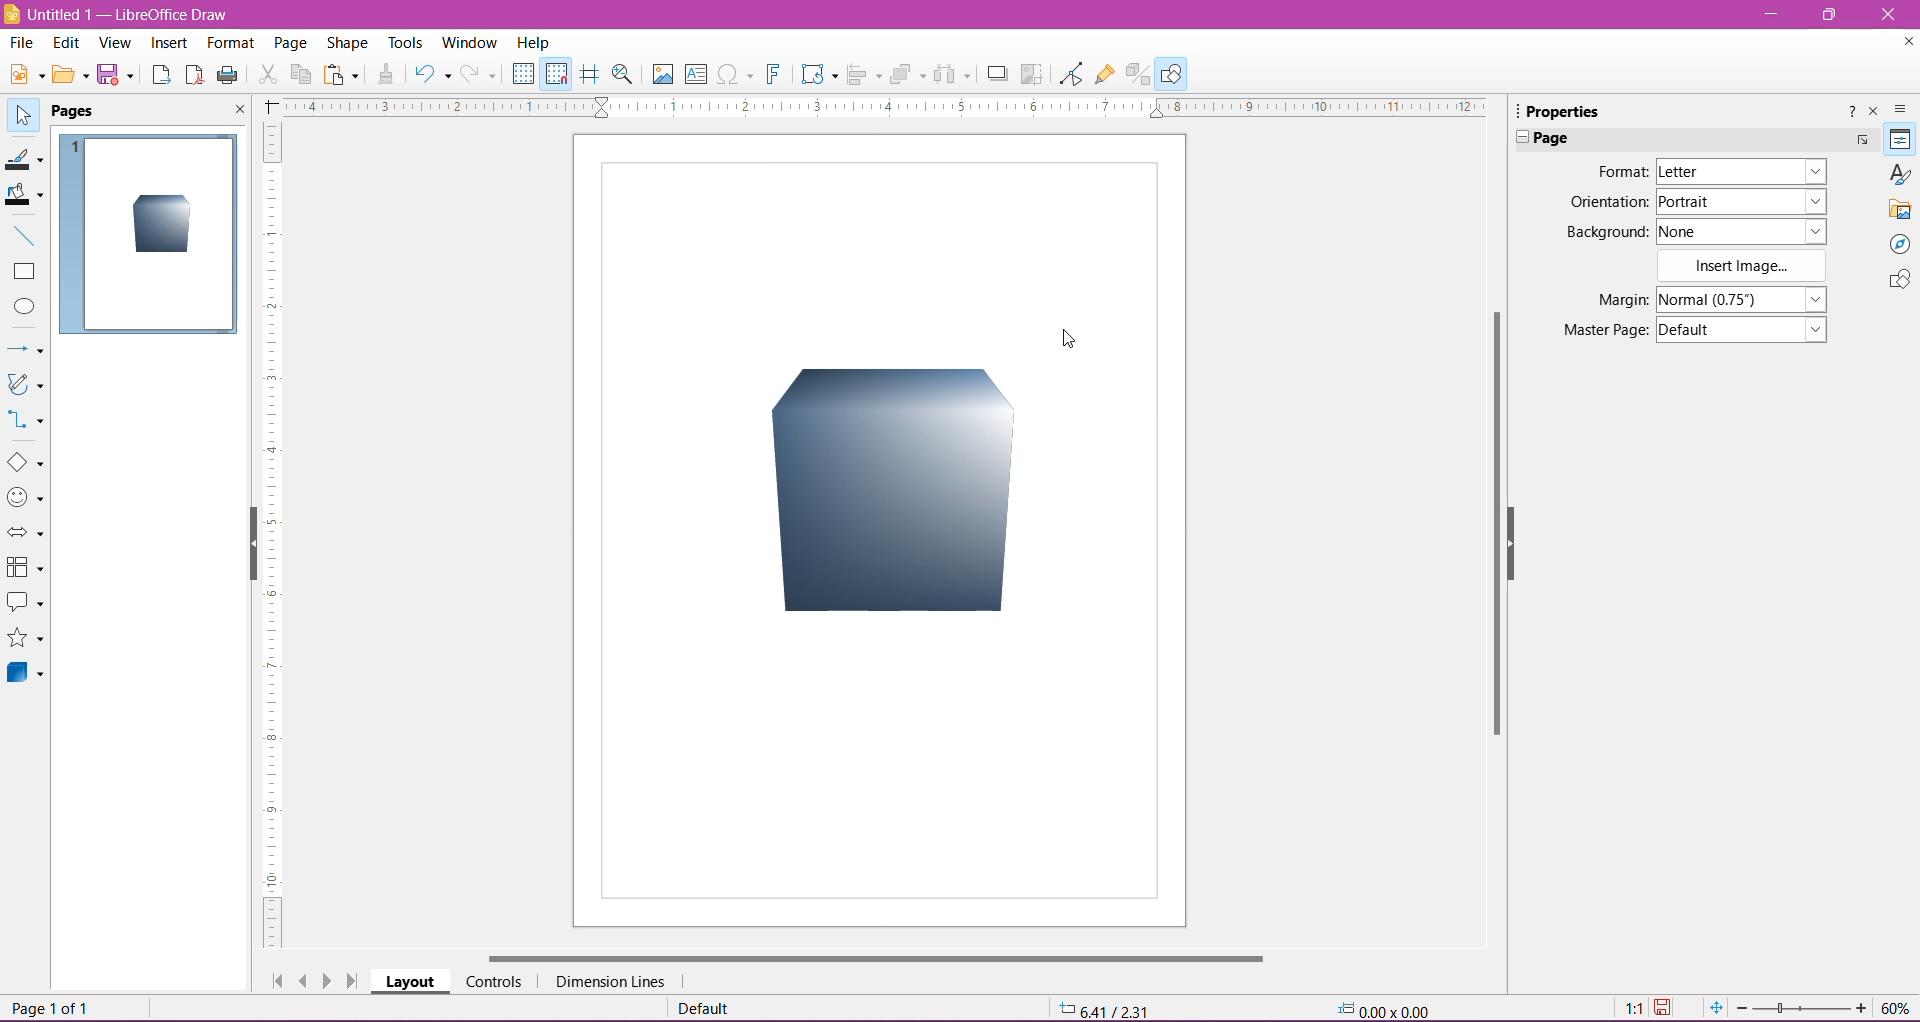 This screenshot has width=1920, height=1022. I want to click on Close Document, so click(1904, 45).